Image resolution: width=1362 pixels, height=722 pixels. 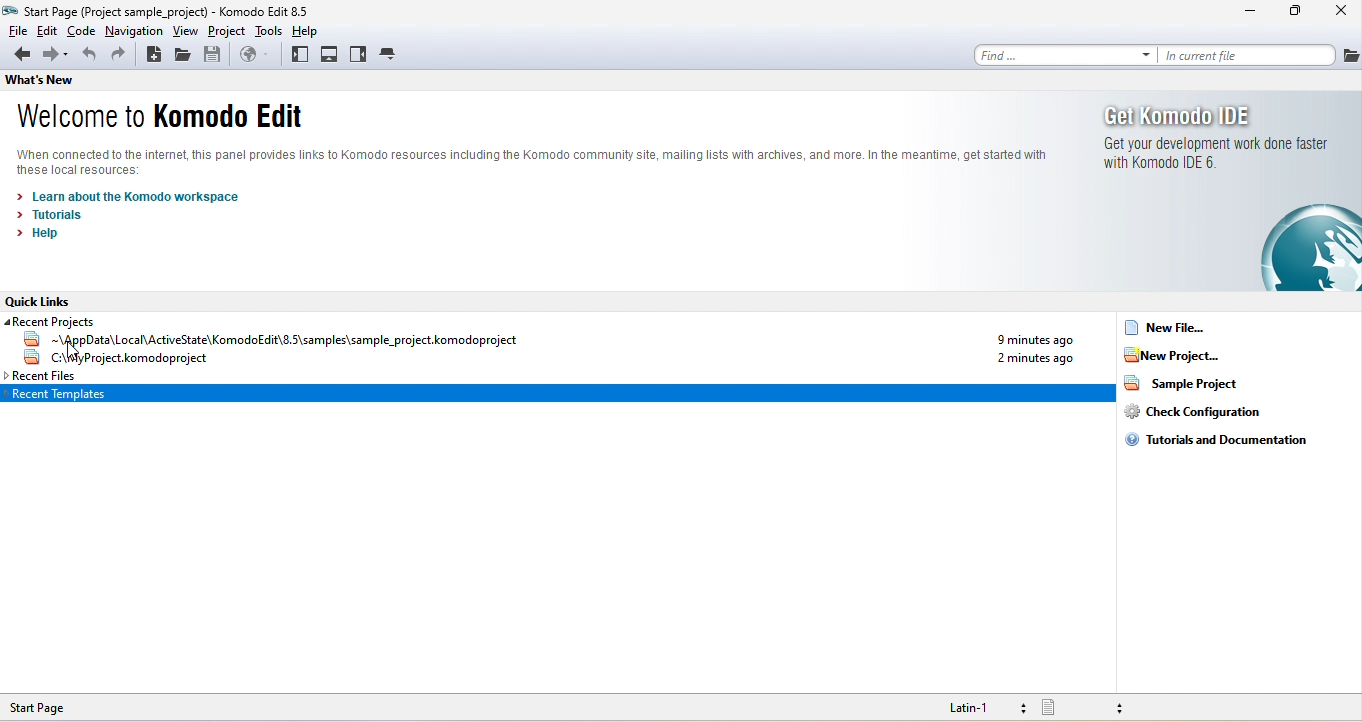 I want to click on find, so click(x=1065, y=54).